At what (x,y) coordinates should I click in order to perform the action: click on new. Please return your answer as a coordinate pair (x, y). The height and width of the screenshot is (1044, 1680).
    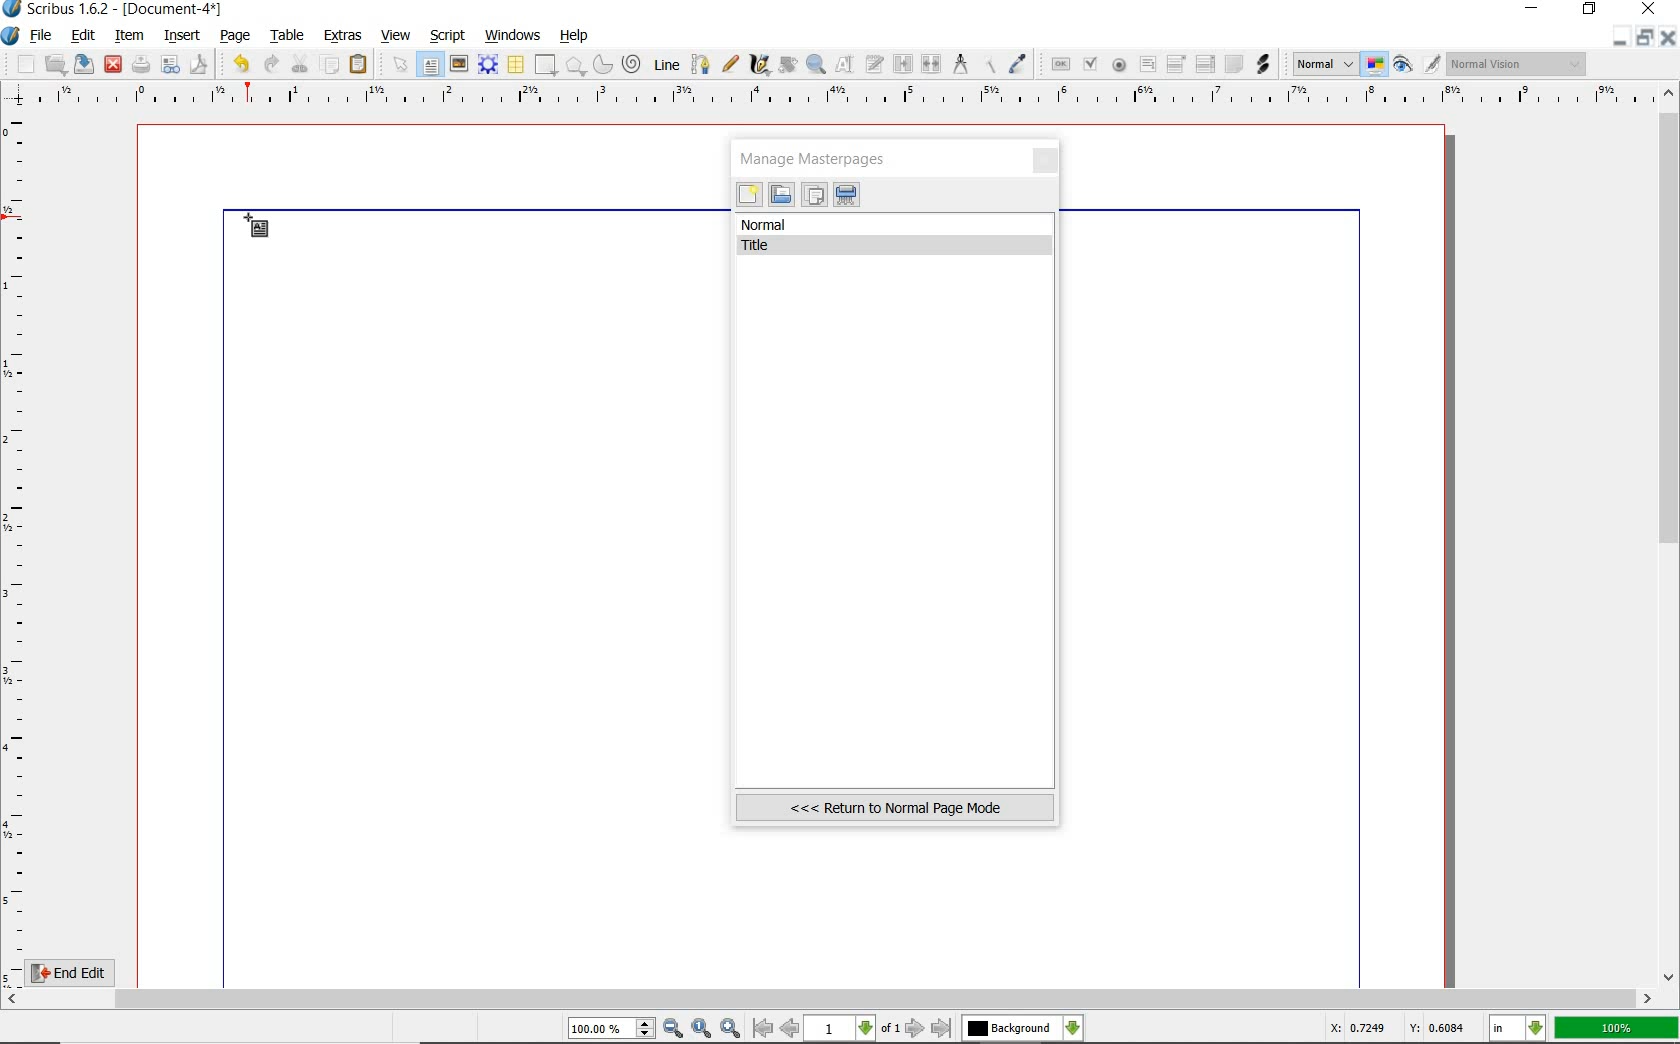
    Looking at the image, I should click on (19, 64).